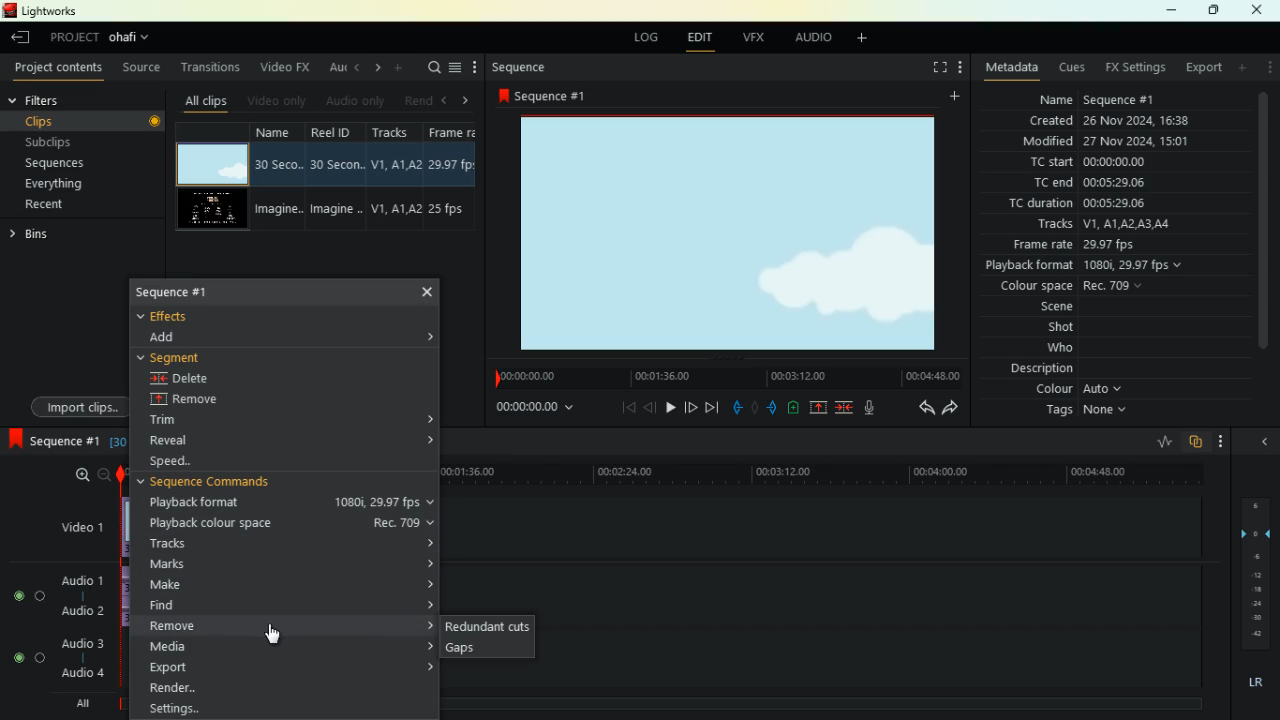  I want to click on timeline, so click(722, 375).